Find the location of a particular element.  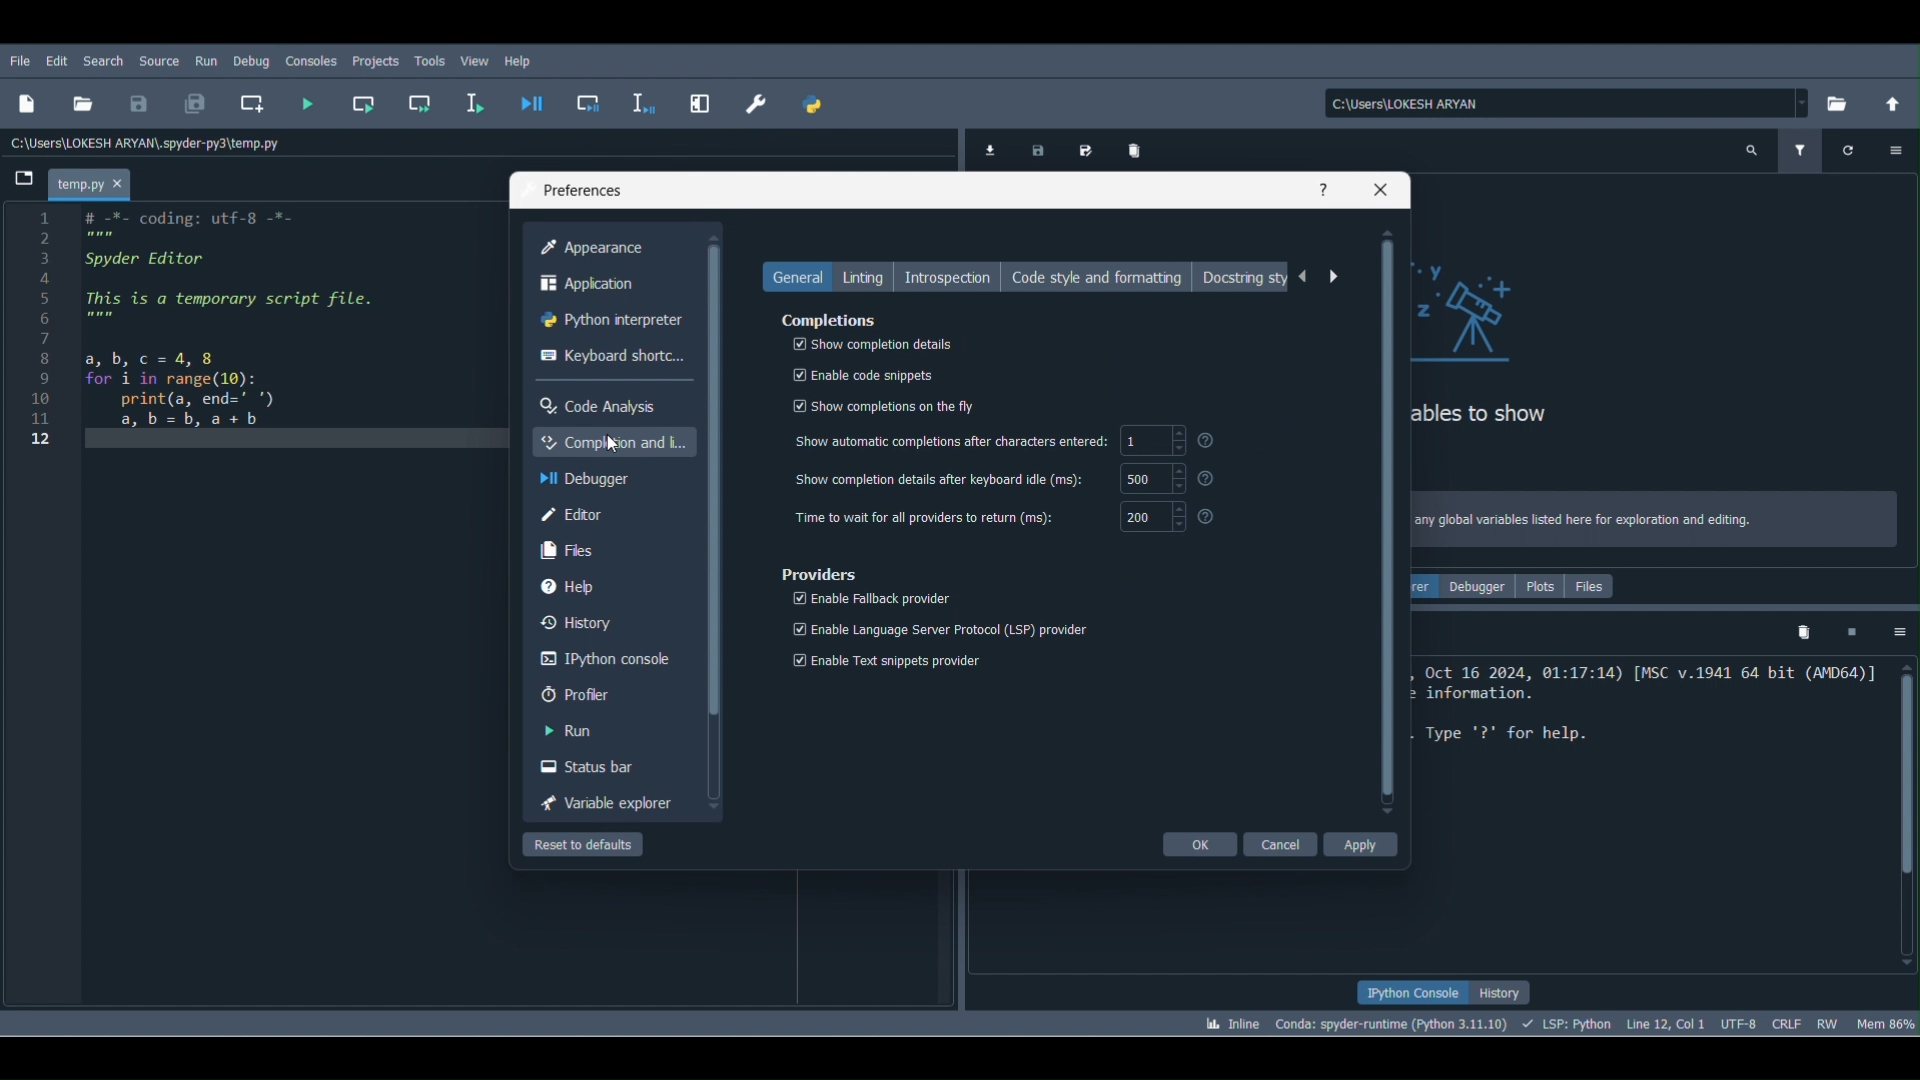

Debug selection or current line is located at coordinates (646, 105).